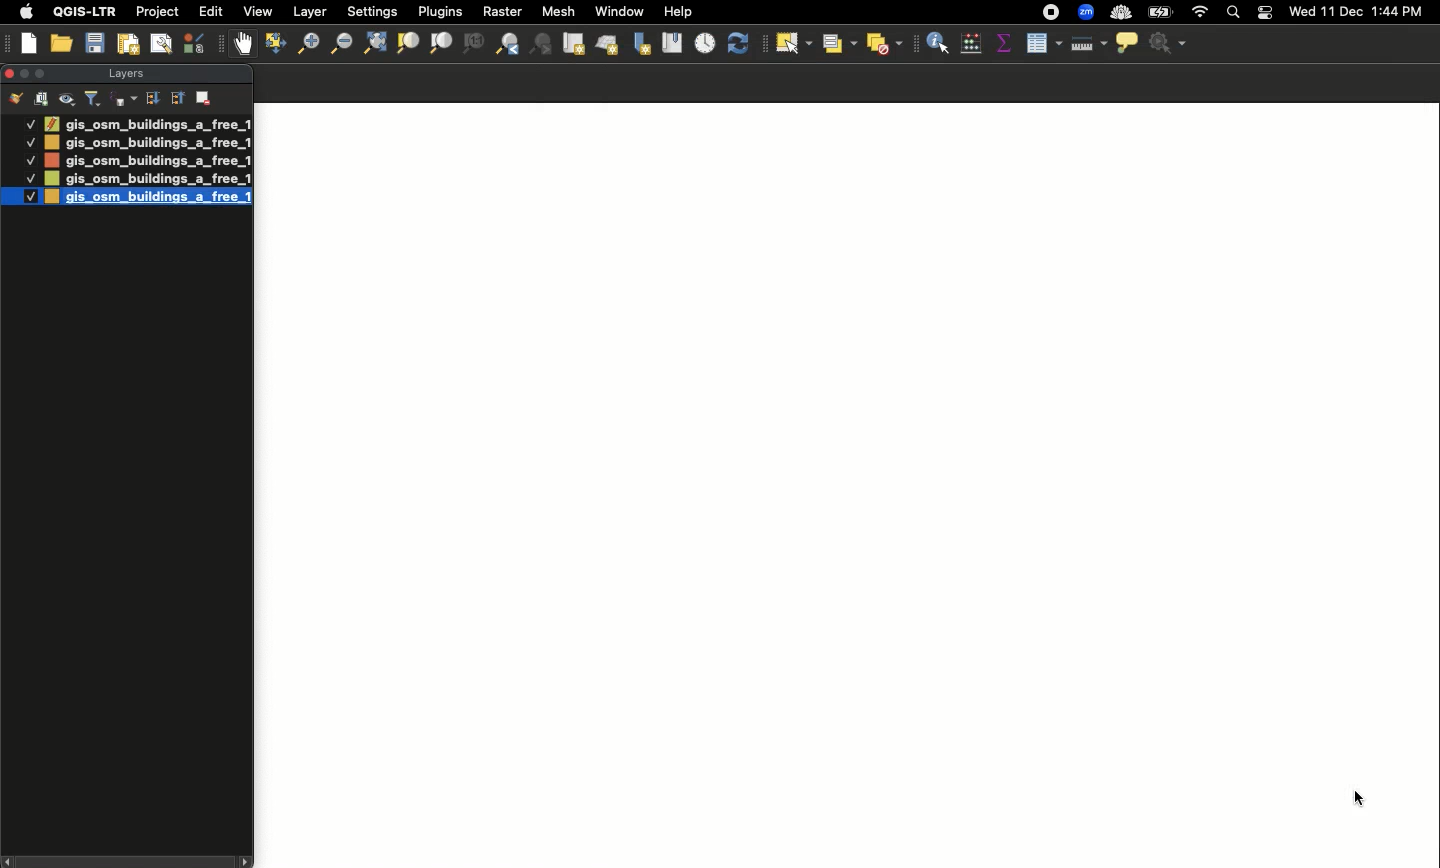  I want to click on 1:1, so click(472, 44).